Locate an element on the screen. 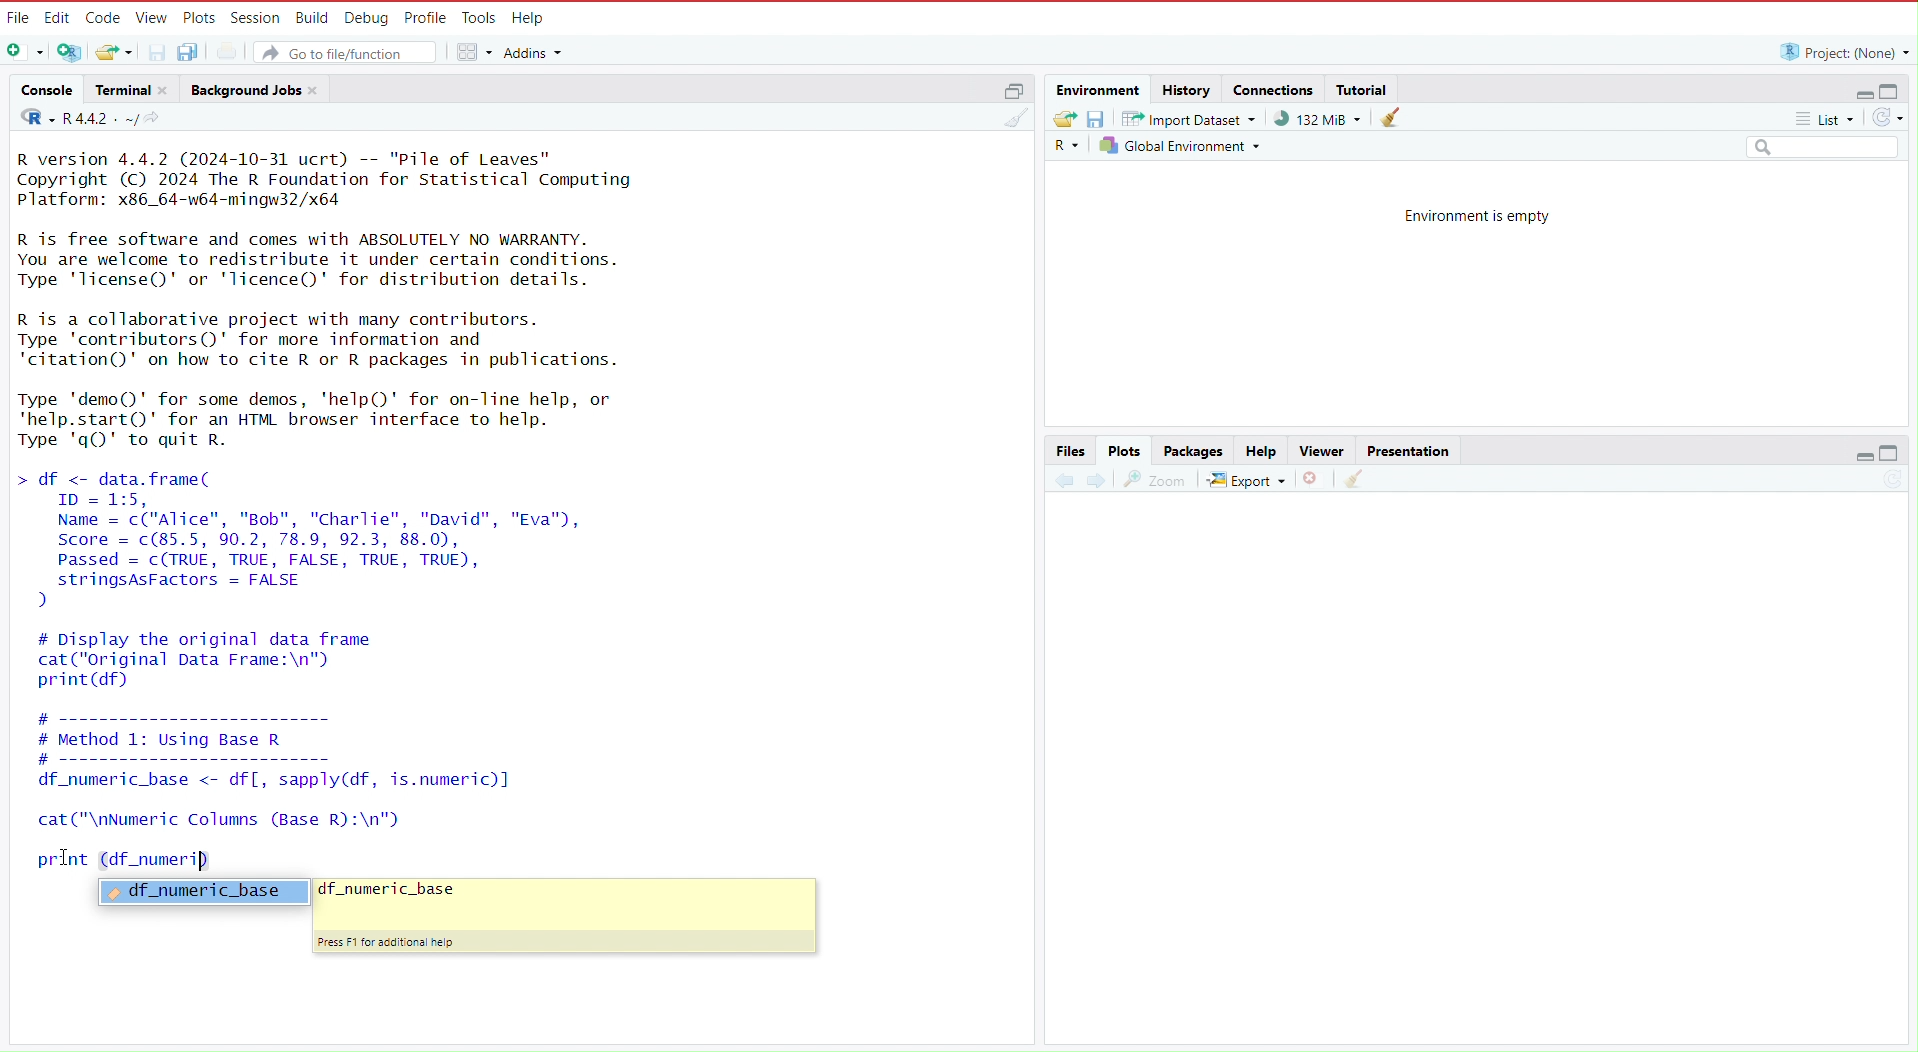 Image resolution: width=1918 pixels, height=1052 pixels. Environment is located at coordinates (1100, 87).